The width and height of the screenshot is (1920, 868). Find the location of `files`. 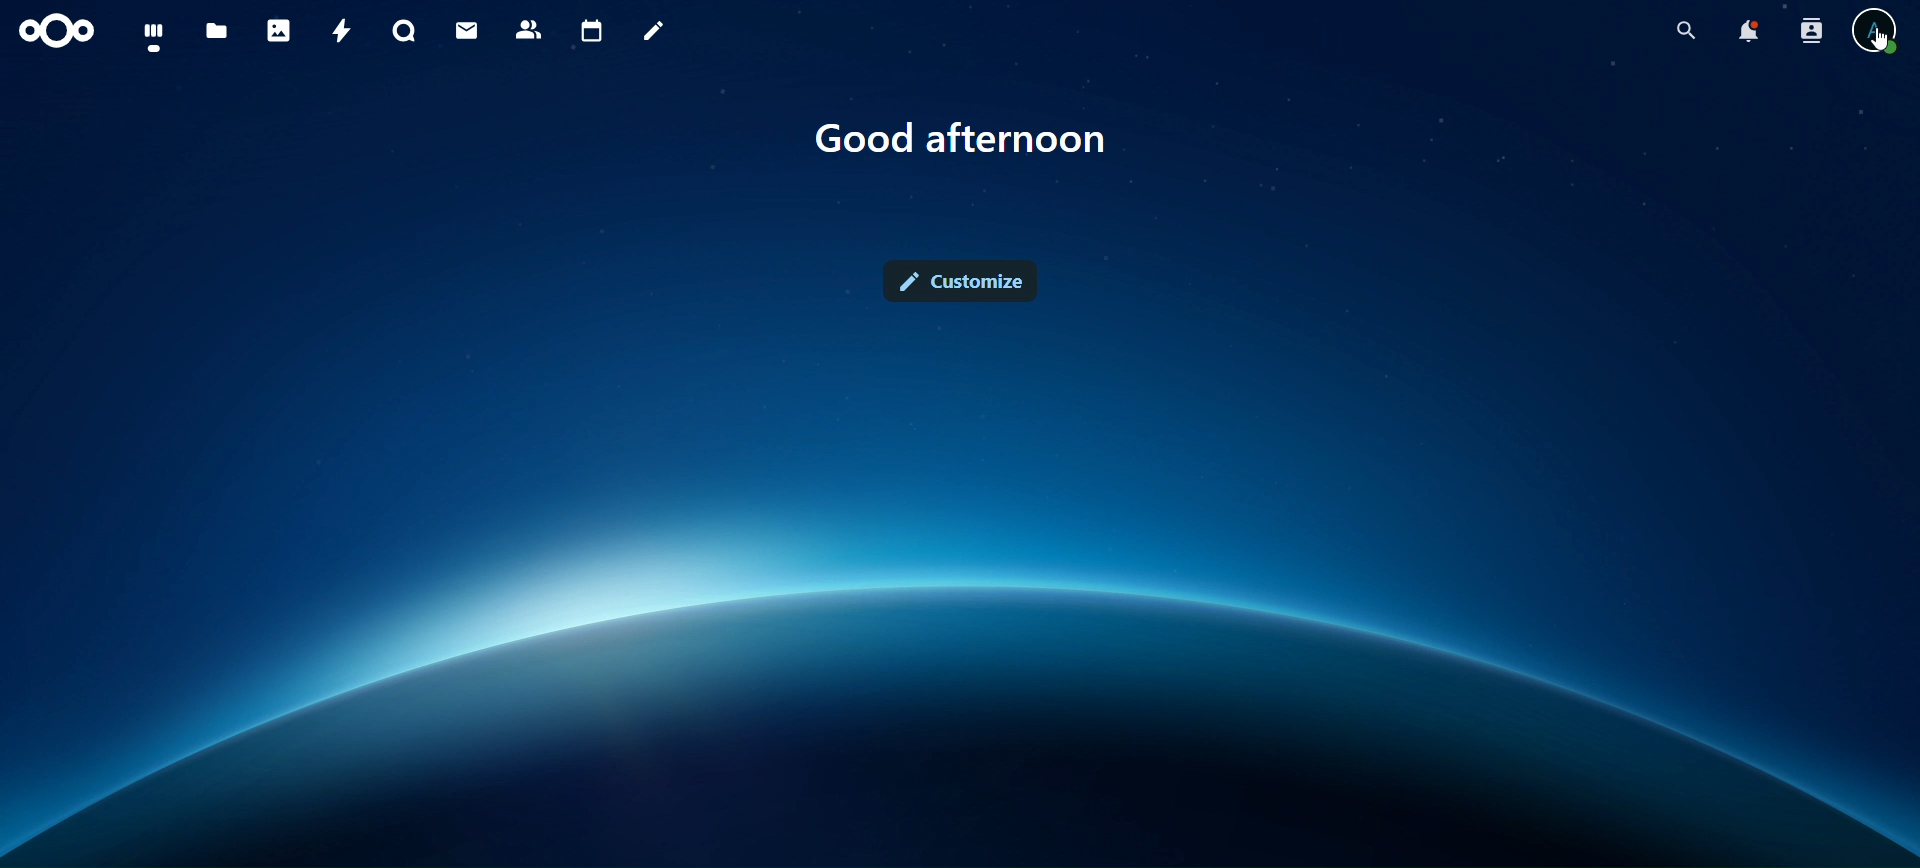

files is located at coordinates (218, 32).